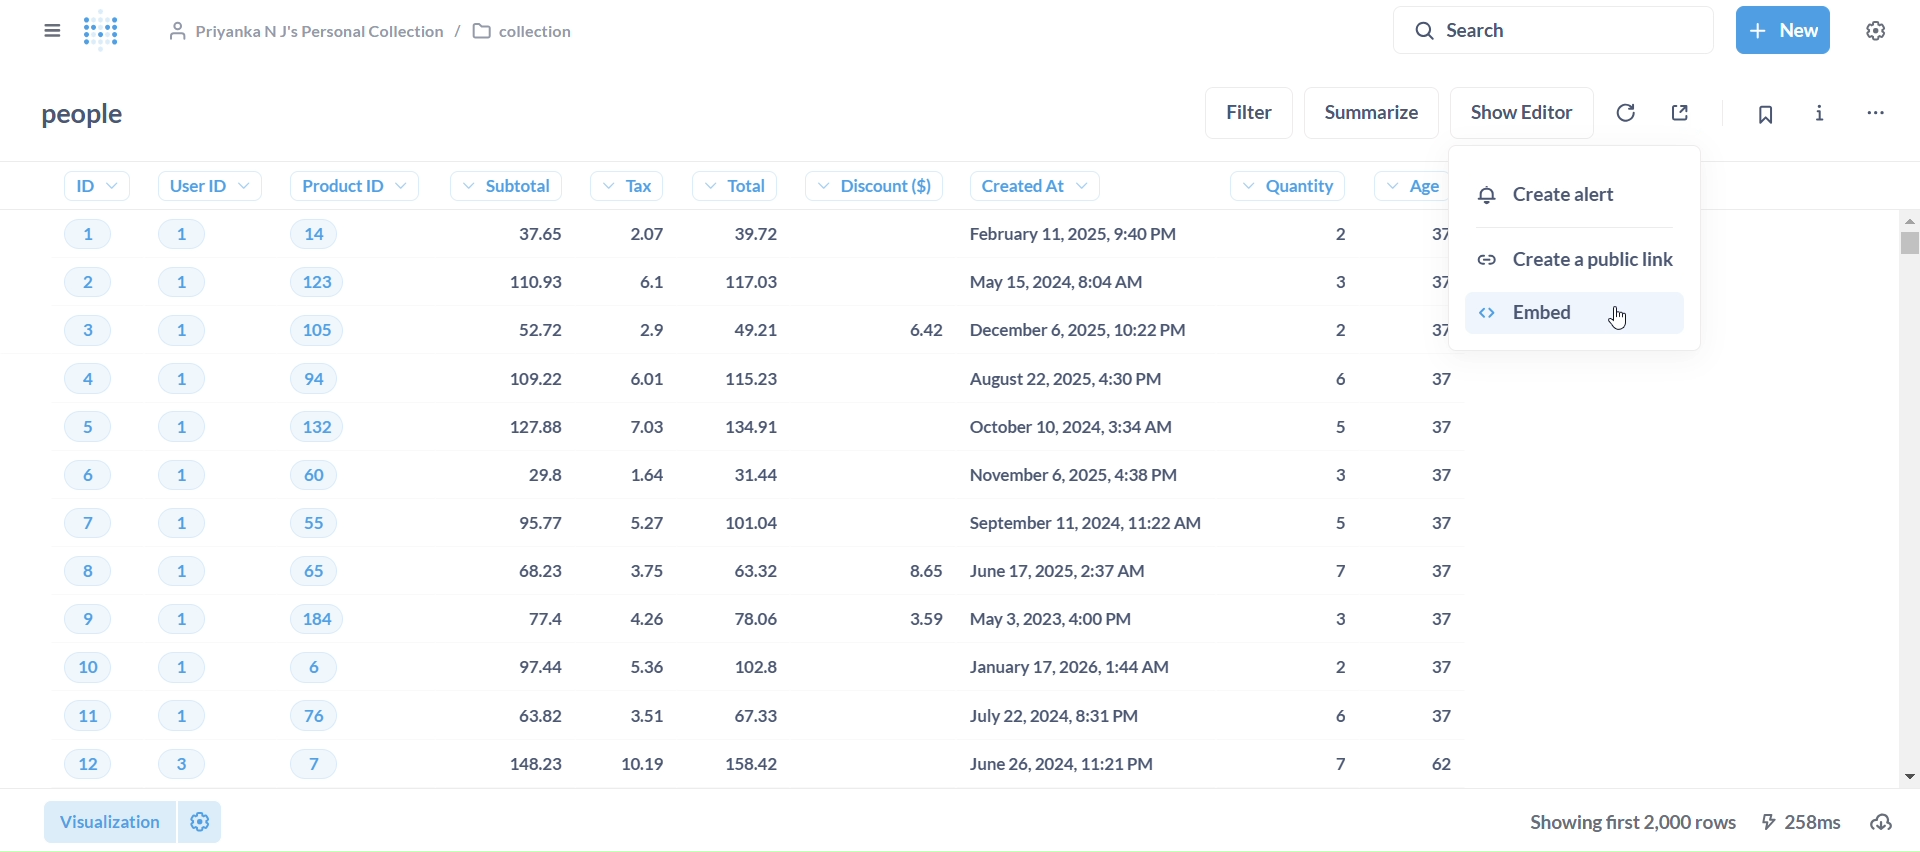  Describe the element at coordinates (202, 477) in the screenshot. I see `User Id's` at that location.